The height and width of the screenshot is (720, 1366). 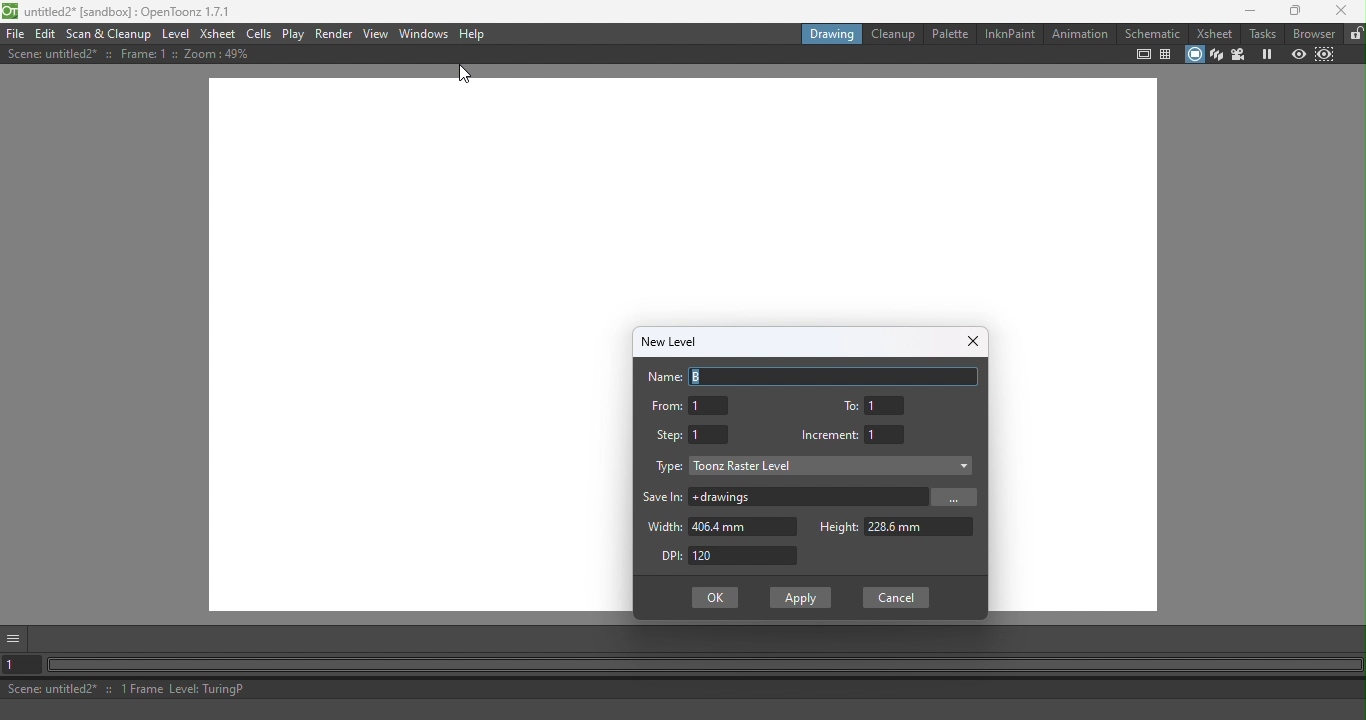 I want to click on From, so click(x=668, y=406).